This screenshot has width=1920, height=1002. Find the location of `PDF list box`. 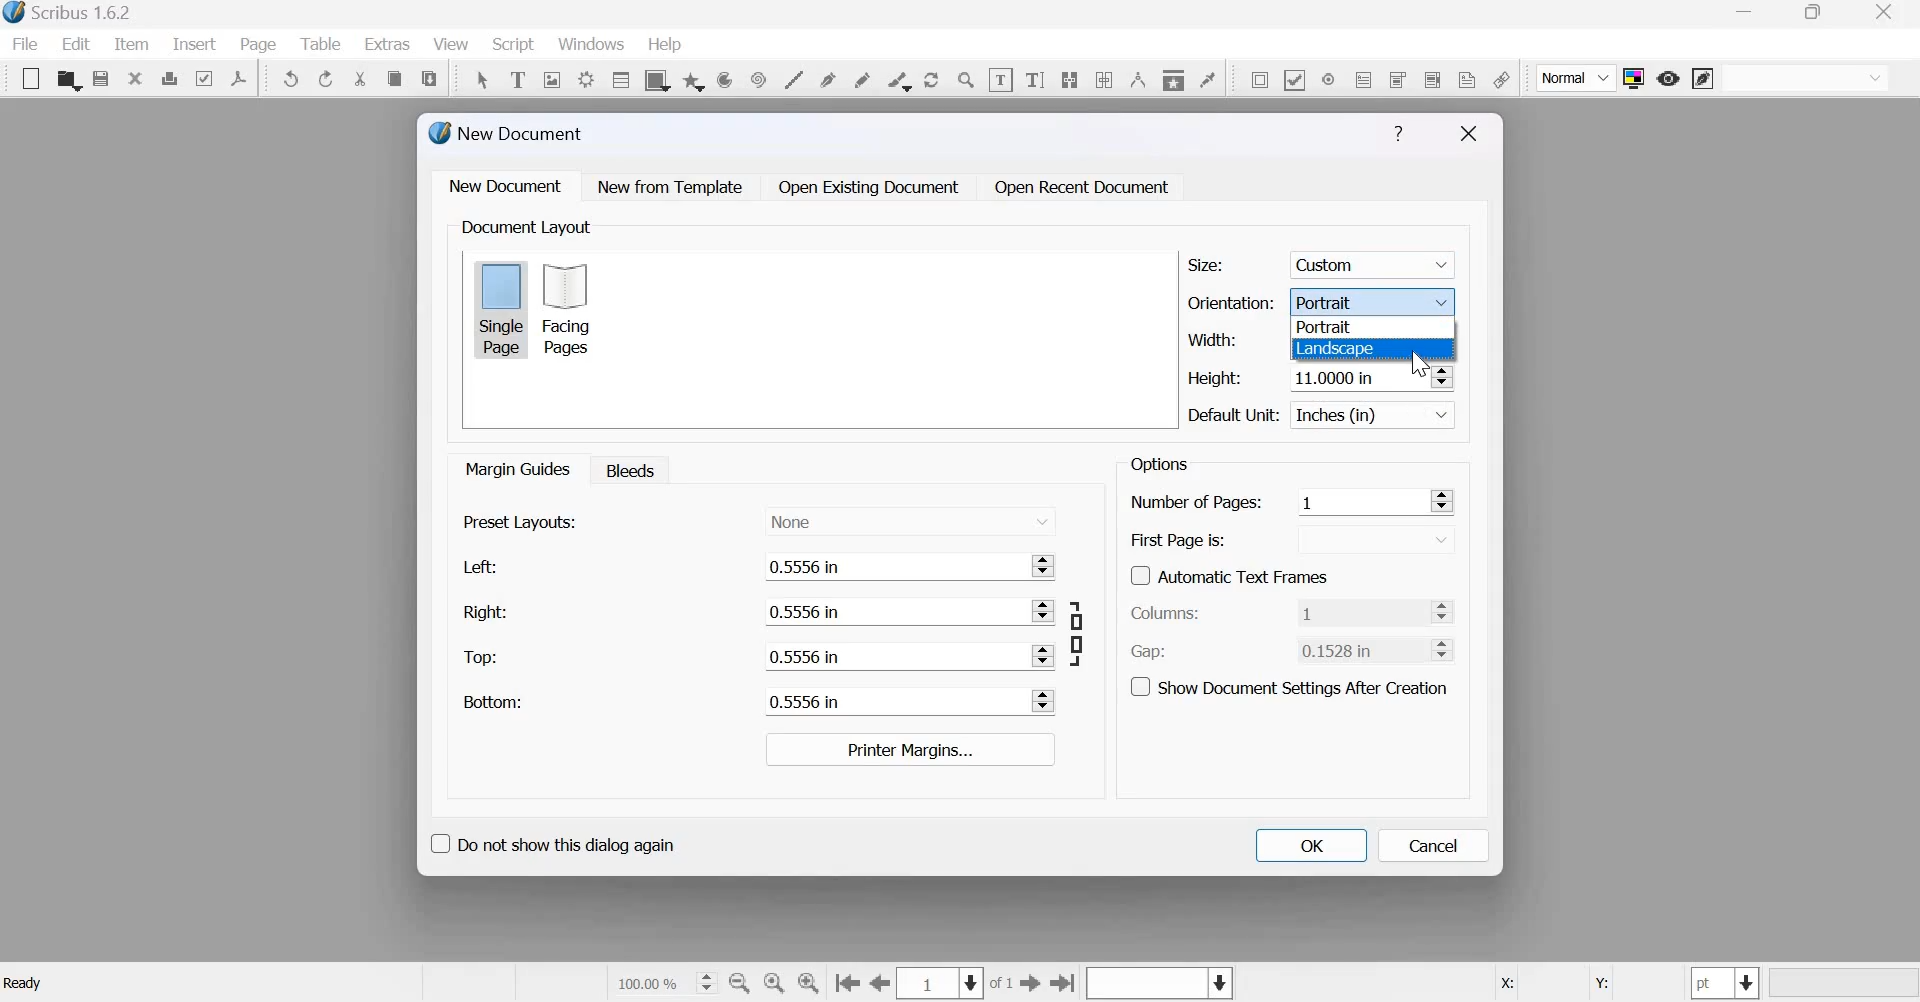

PDF list box is located at coordinates (1431, 77).